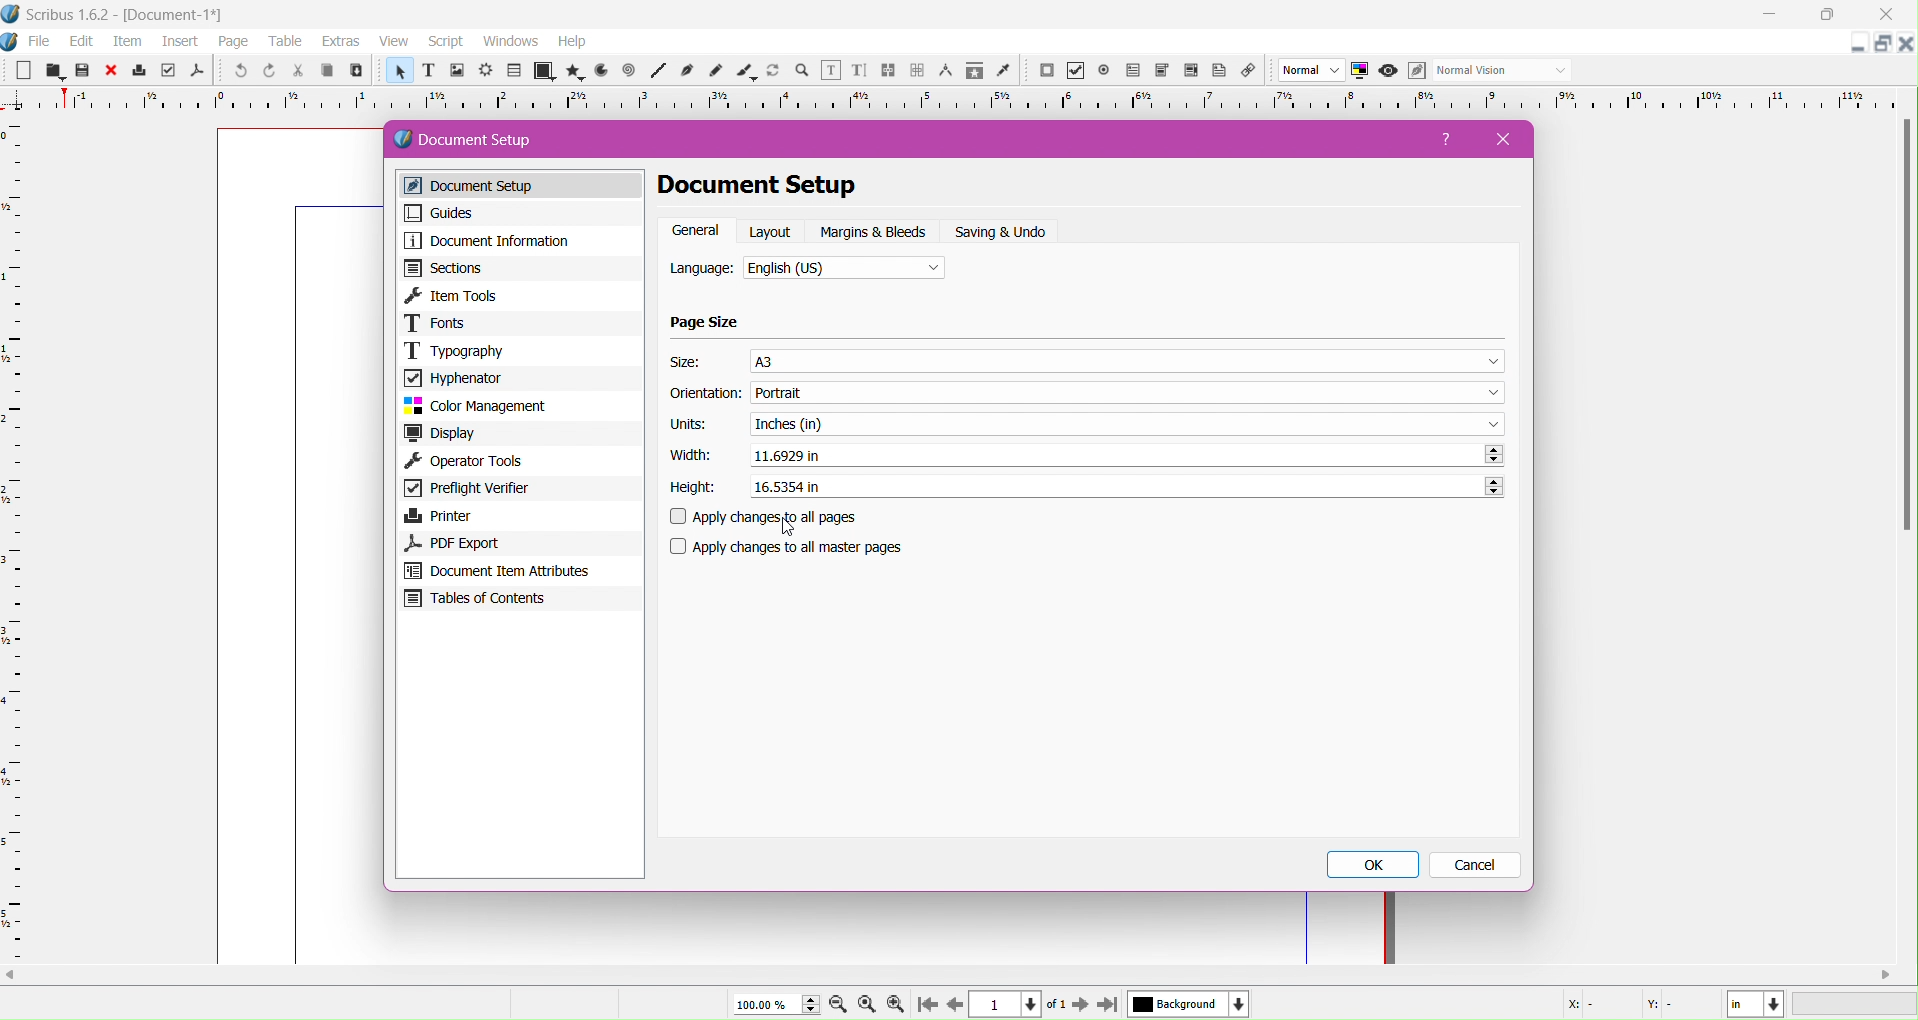 The height and width of the screenshot is (1020, 1918). What do you see at coordinates (830, 71) in the screenshot?
I see `edit contents of frames` at bounding box center [830, 71].